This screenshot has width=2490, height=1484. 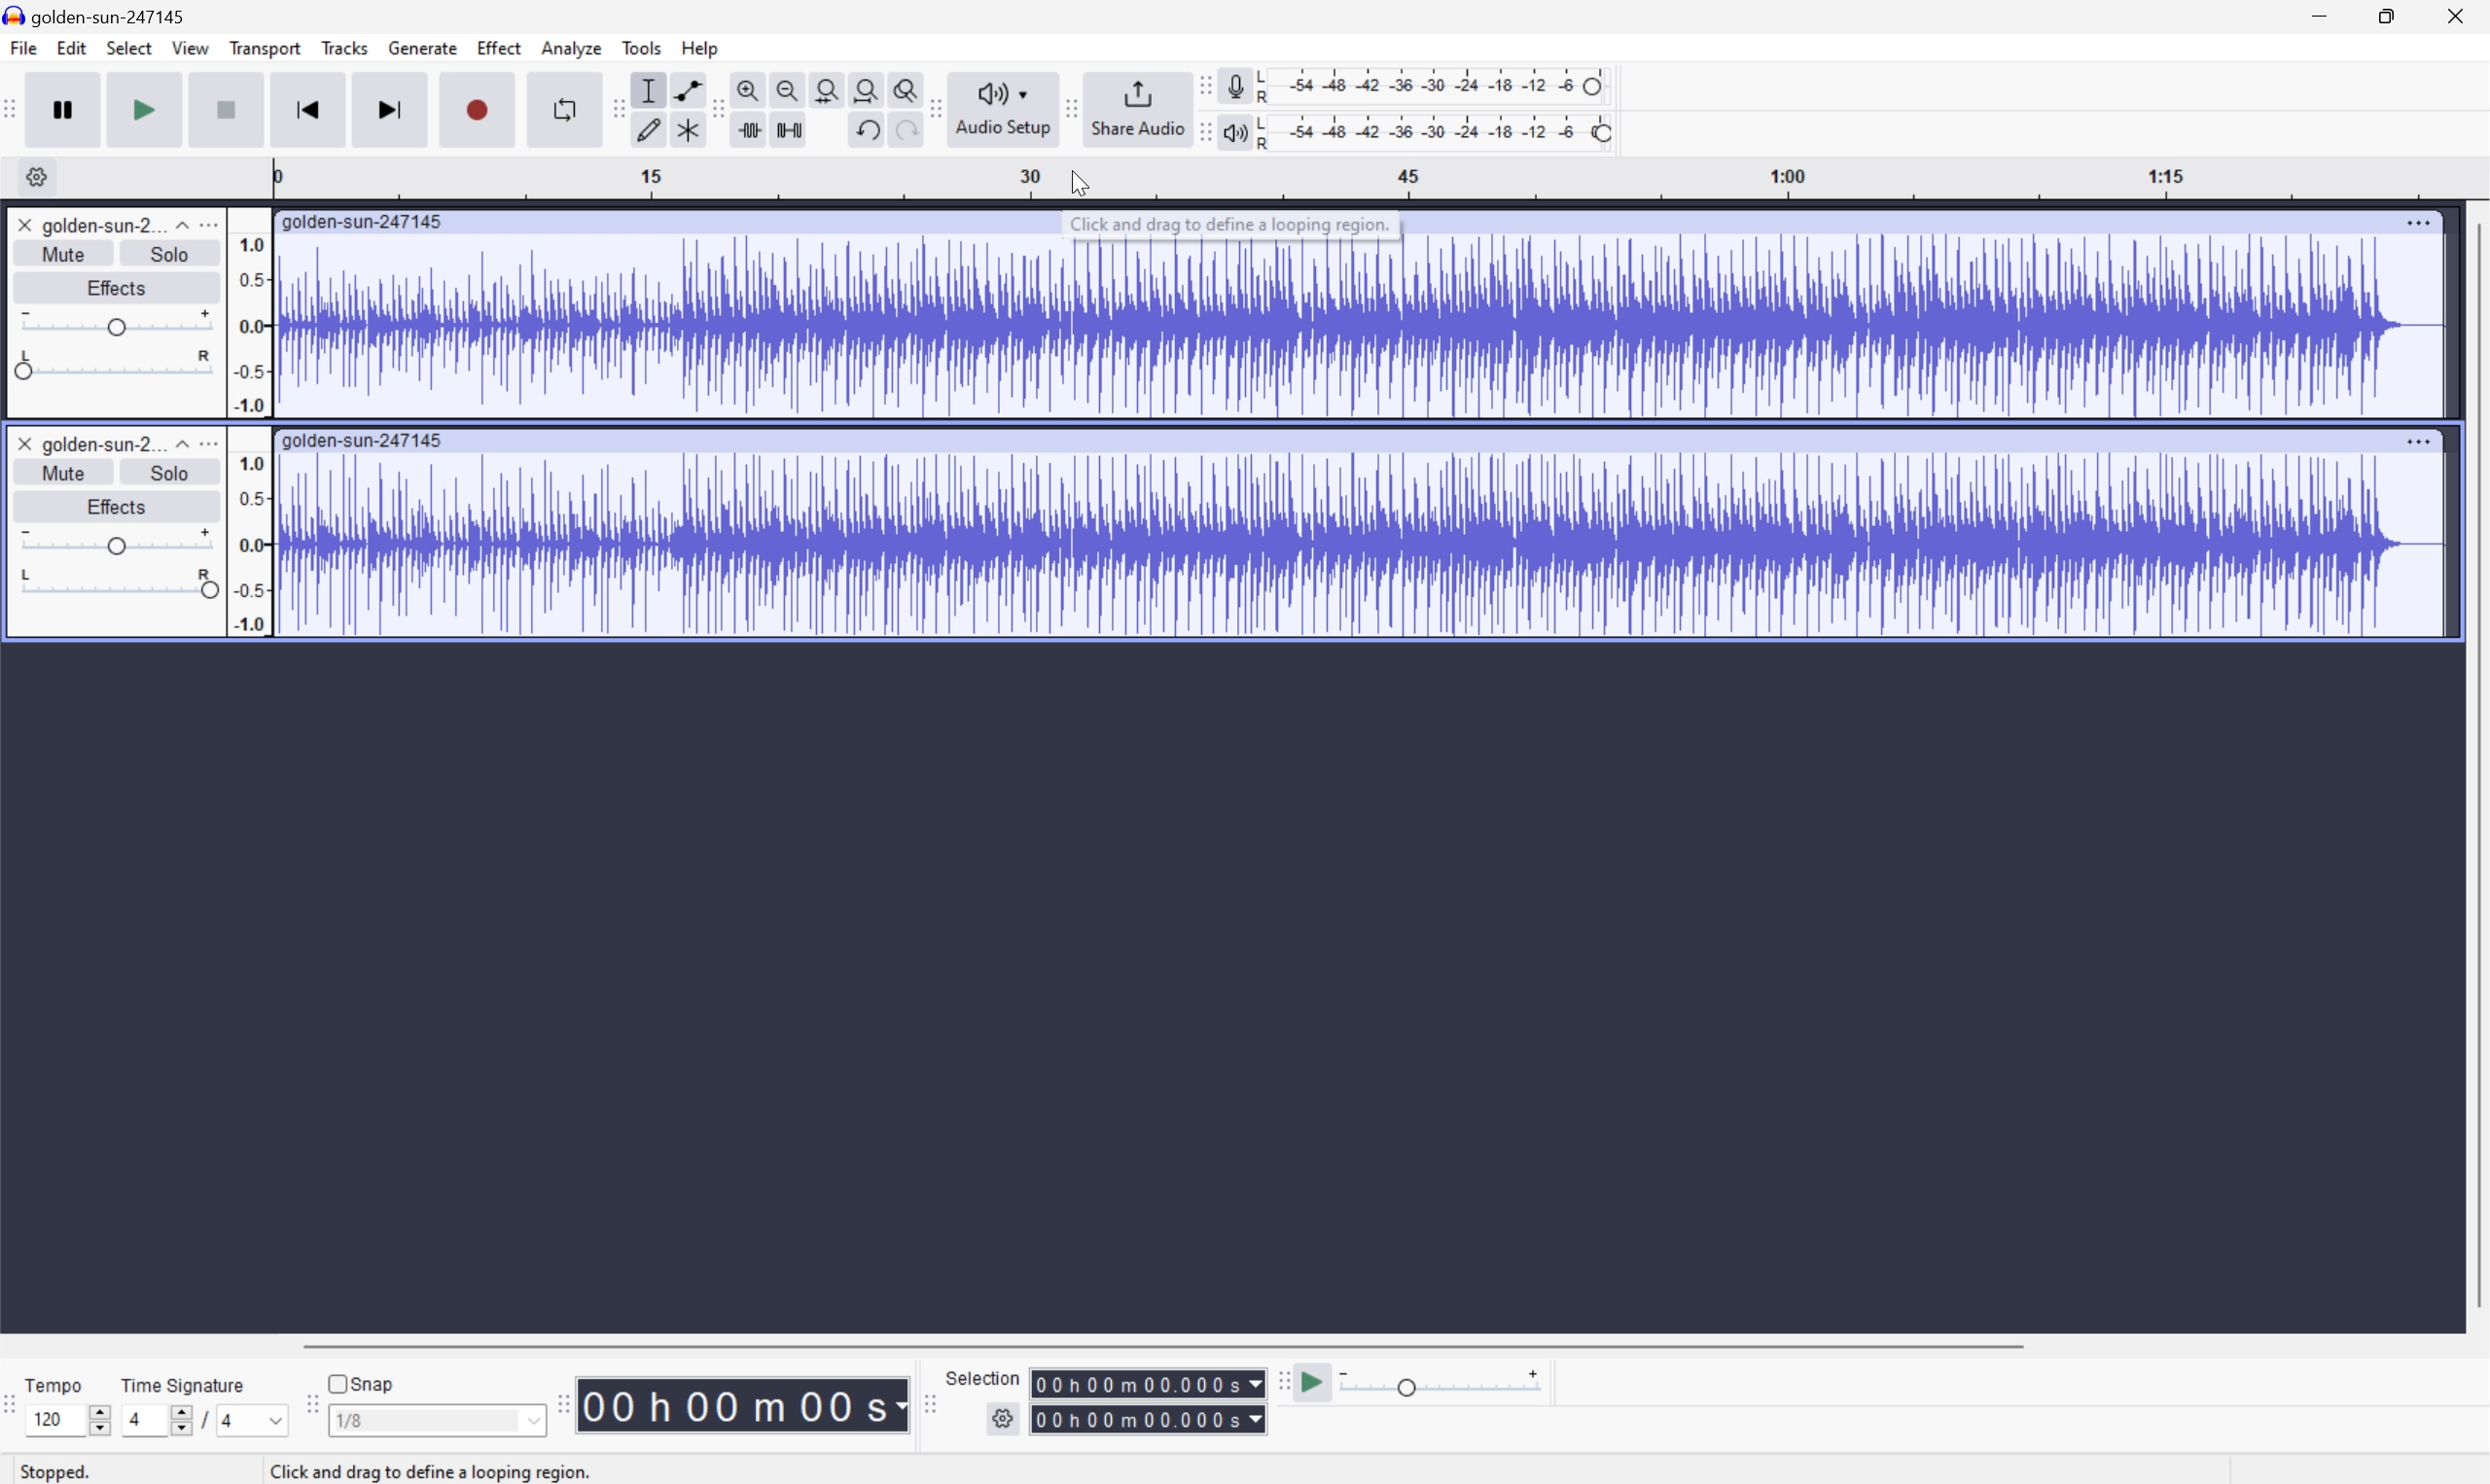 I want to click on Slider, so click(x=115, y=366).